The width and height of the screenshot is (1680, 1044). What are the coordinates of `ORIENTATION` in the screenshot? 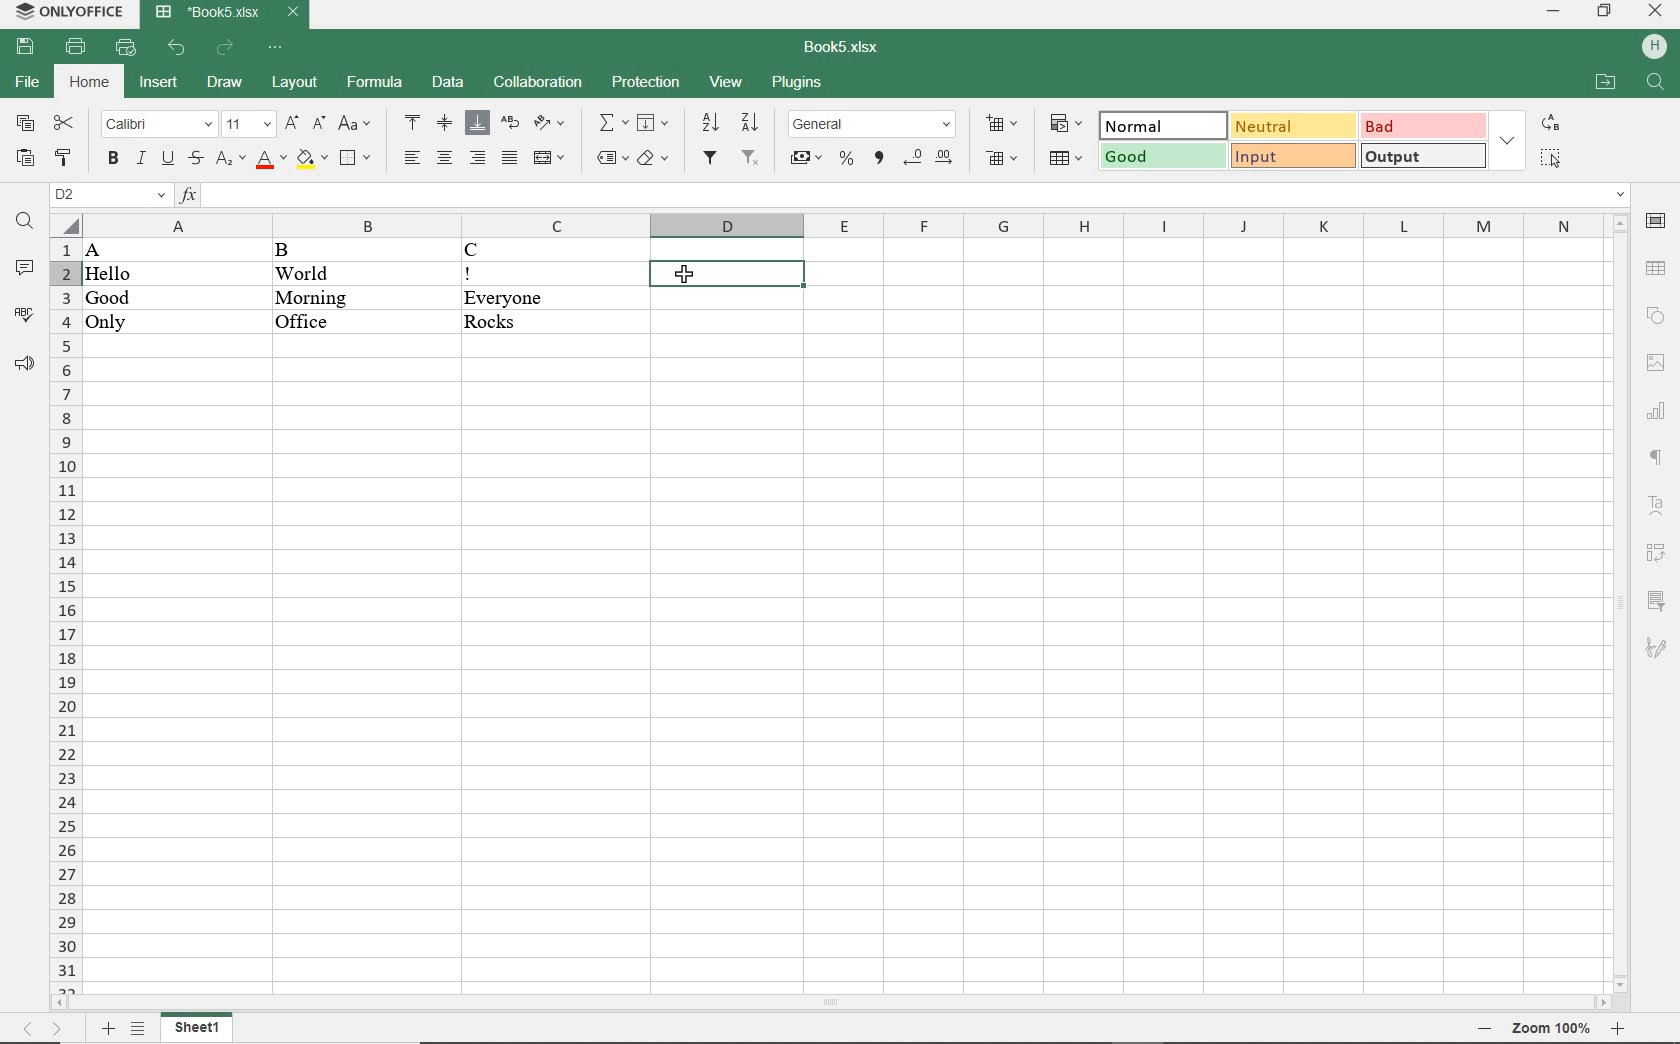 It's located at (548, 124).